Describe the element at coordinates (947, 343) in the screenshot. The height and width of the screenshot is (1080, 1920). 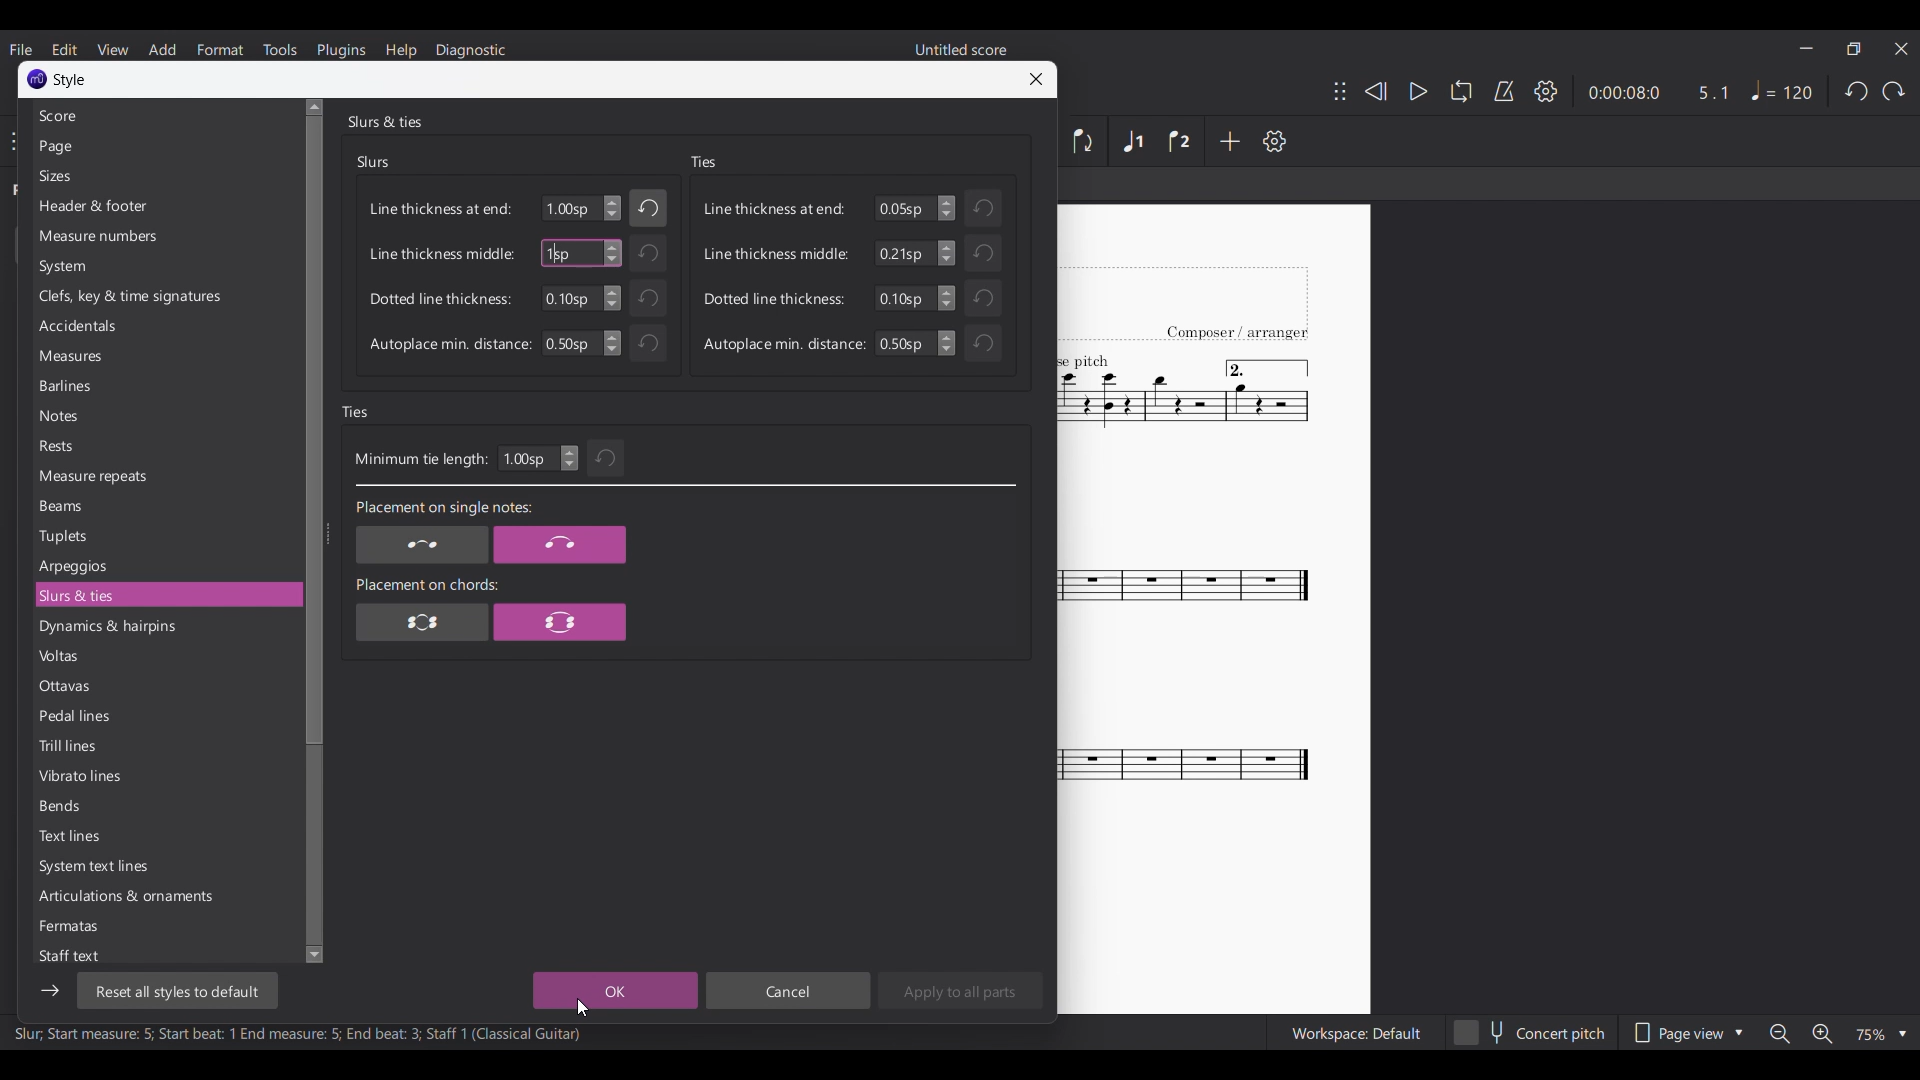
I see `Change autoplace min. distance` at that location.